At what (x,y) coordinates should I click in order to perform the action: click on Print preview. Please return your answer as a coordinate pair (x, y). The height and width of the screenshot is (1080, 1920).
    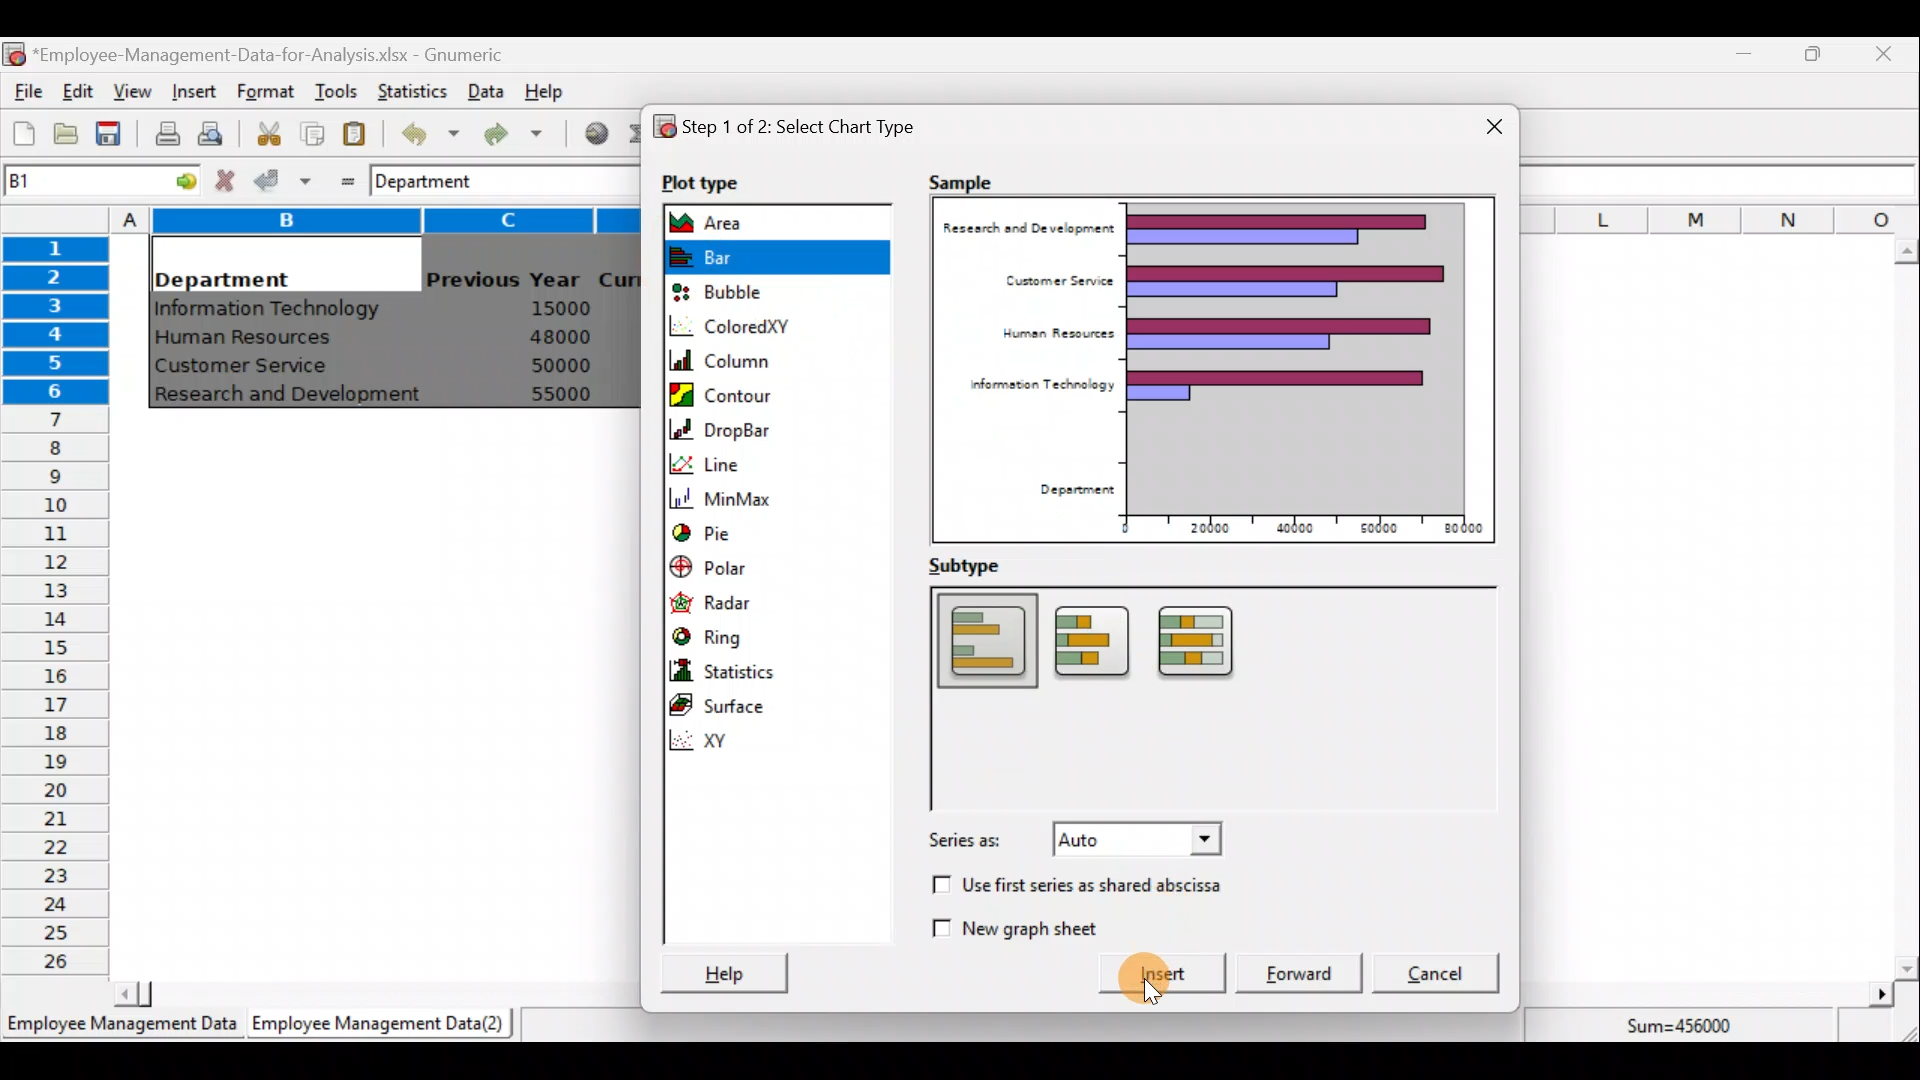
    Looking at the image, I should click on (210, 131).